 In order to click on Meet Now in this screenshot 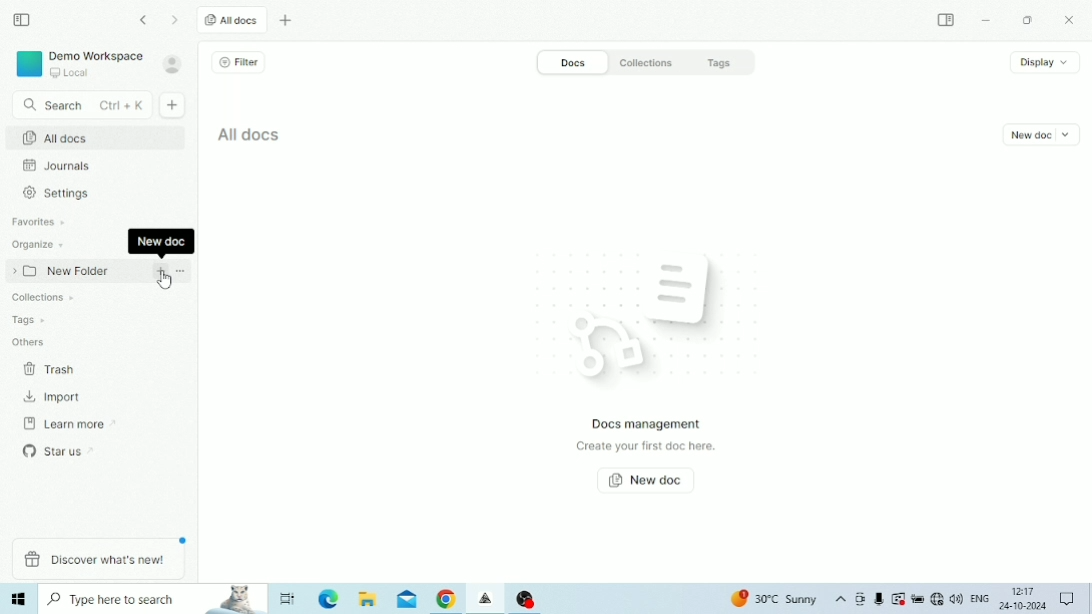, I will do `click(860, 599)`.